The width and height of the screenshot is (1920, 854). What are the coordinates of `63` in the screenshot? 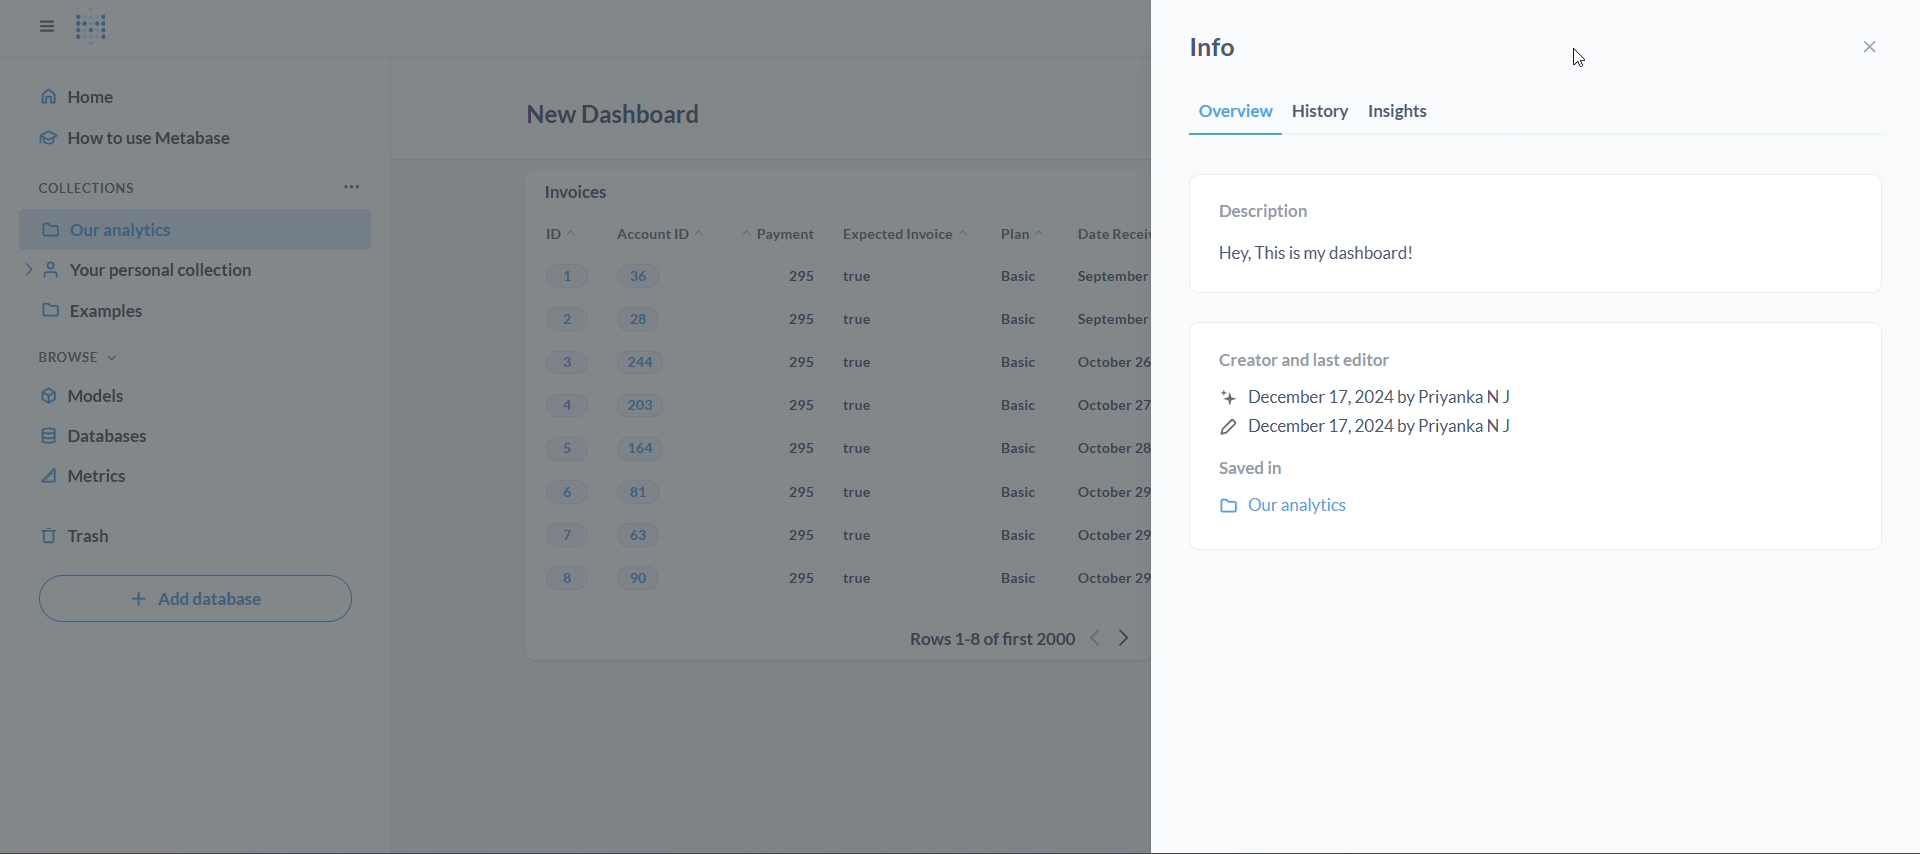 It's located at (644, 536).